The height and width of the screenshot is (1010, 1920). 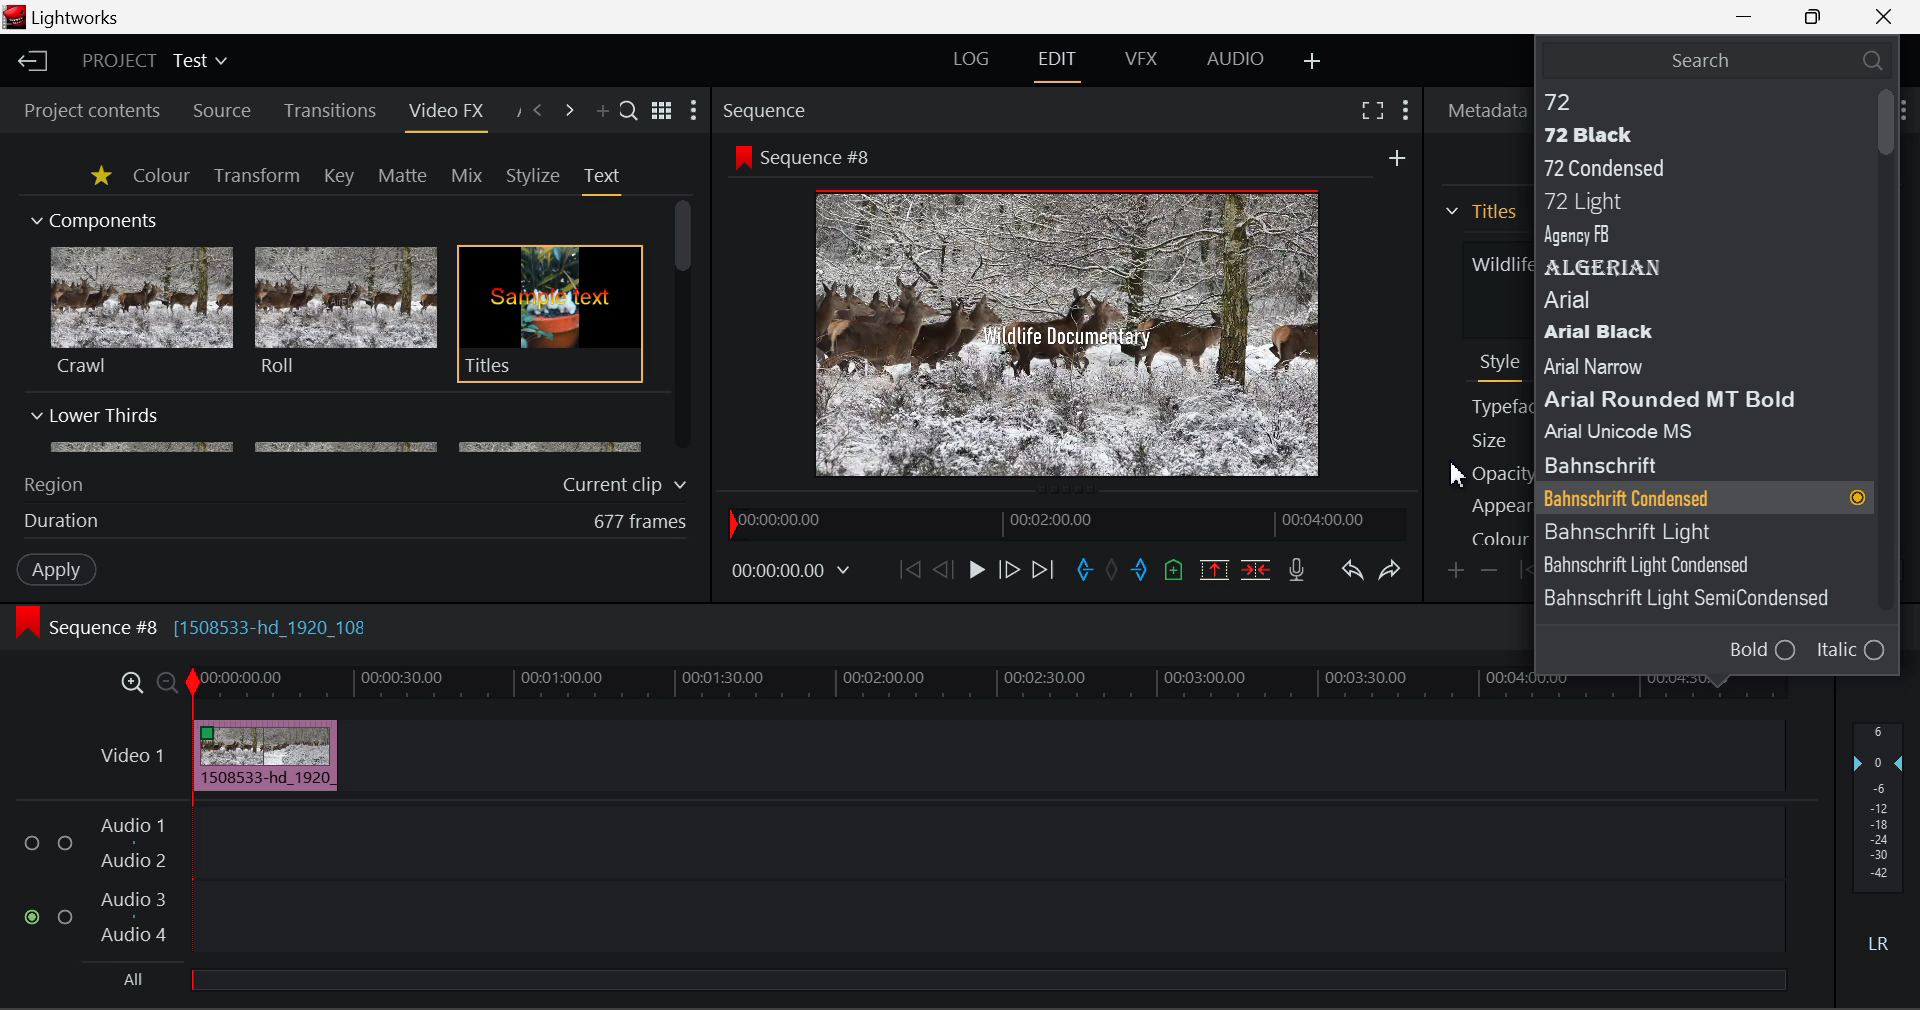 I want to click on icon, so click(x=741, y=156).